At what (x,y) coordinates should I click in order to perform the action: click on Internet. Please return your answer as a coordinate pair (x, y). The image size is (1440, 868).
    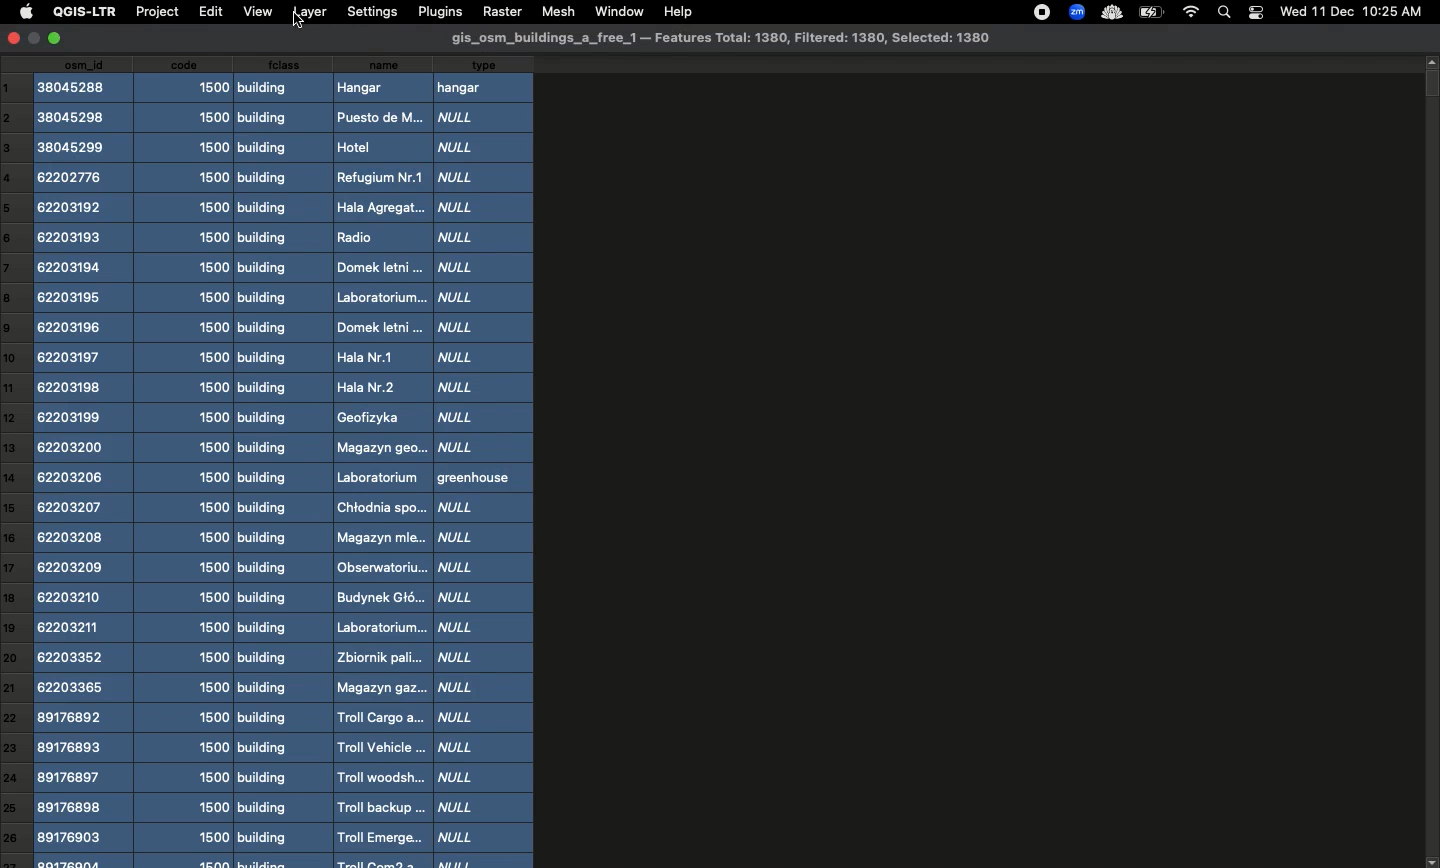
    Looking at the image, I should click on (1190, 12).